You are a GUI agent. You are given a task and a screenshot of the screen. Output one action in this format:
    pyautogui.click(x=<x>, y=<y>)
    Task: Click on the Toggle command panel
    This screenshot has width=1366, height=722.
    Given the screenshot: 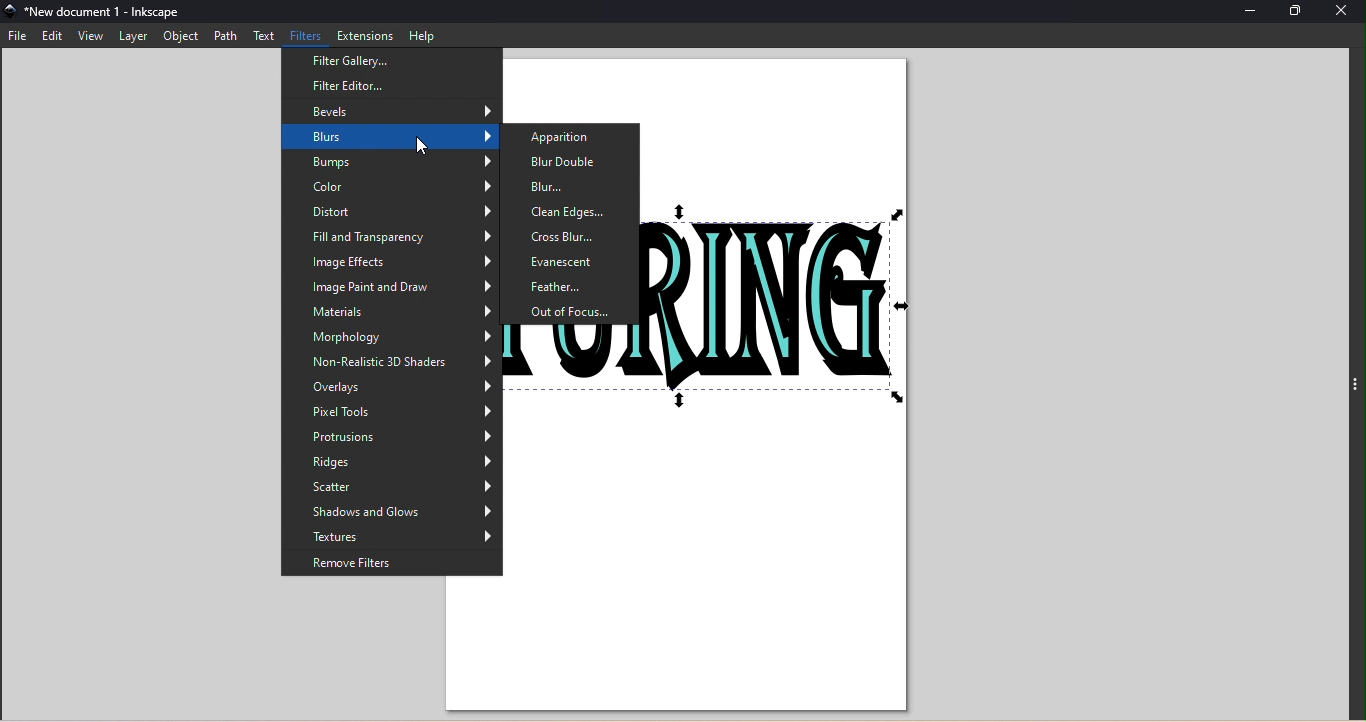 What is the action you would take?
    pyautogui.click(x=1355, y=390)
    